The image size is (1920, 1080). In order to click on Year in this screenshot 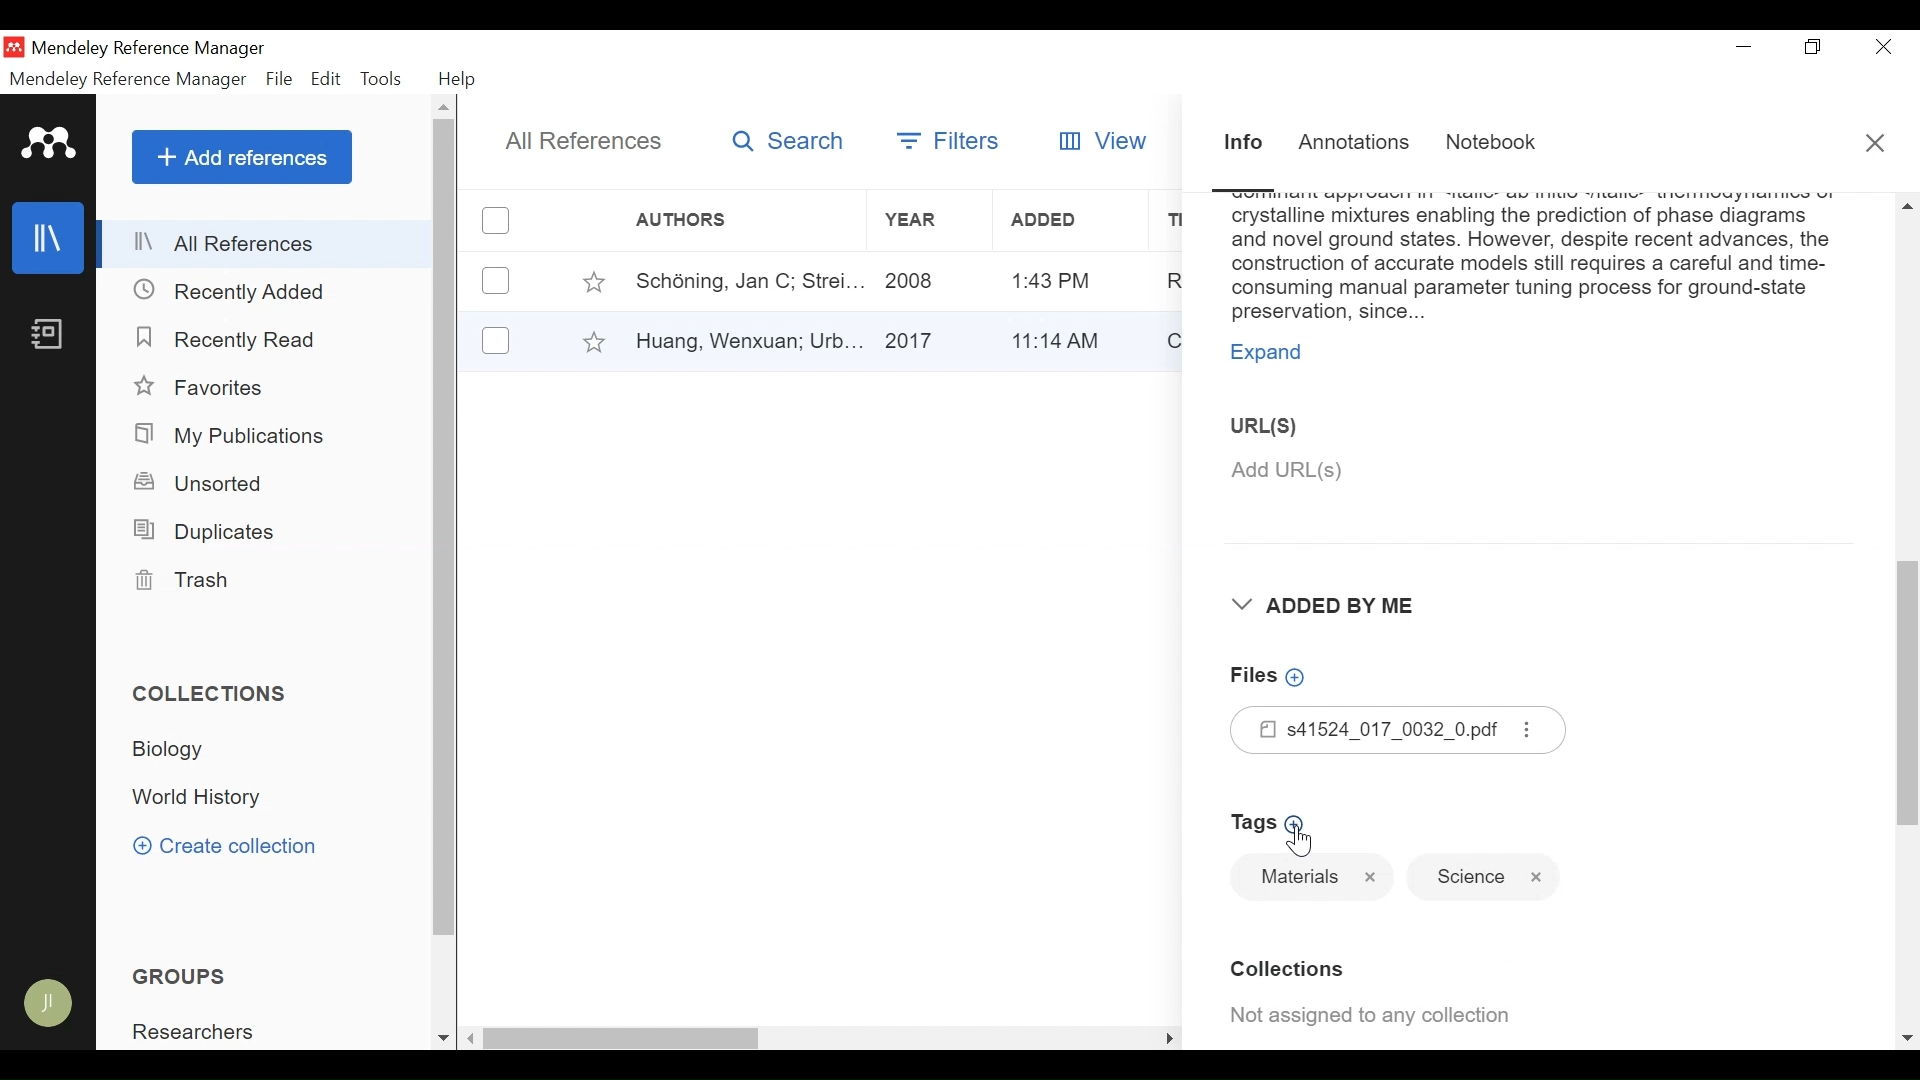, I will do `click(926, 339)`.